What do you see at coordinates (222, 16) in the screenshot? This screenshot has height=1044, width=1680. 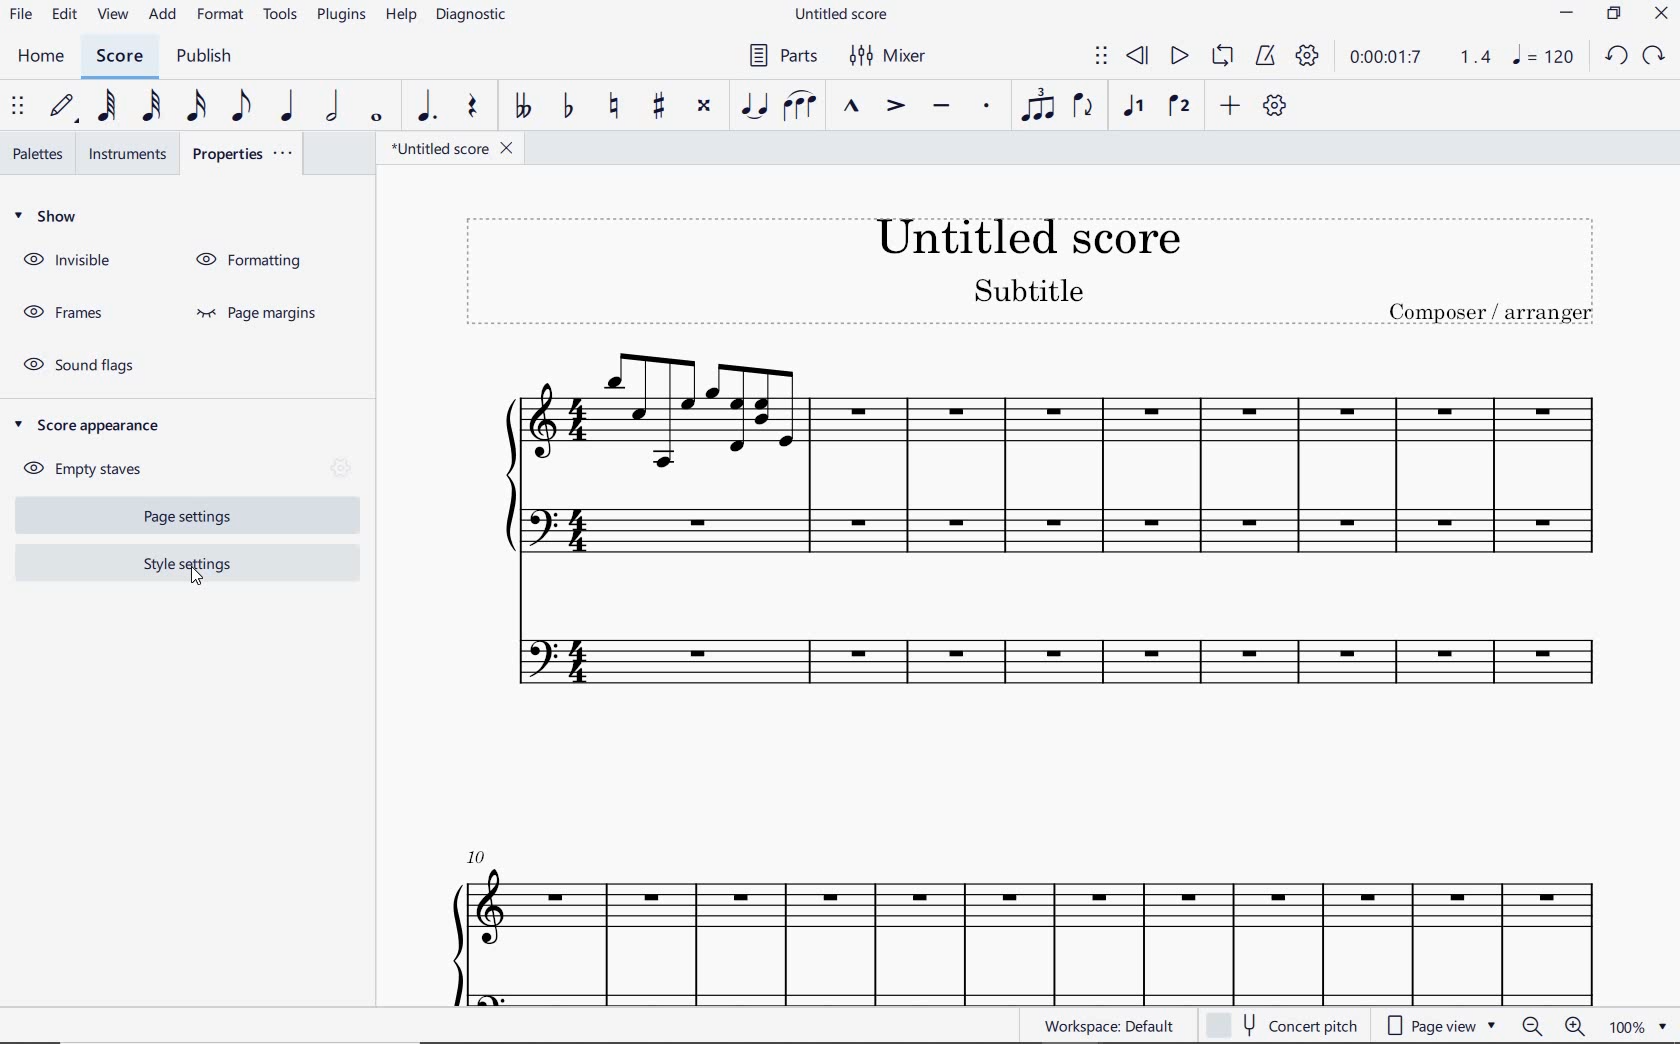 I see `FORMAT` at bounding box center [222, 16].